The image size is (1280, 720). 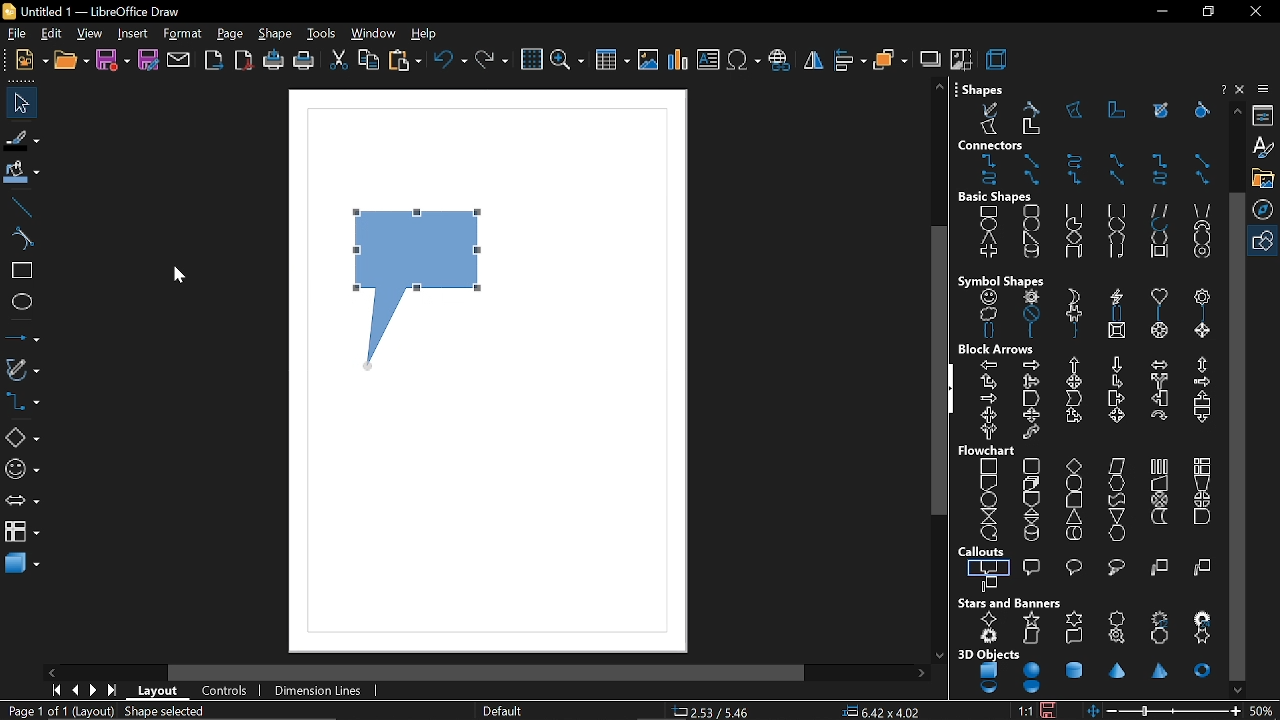 What do you see at coordinates (1078, 161) in the screenshot?
I see `curved connector ends with arrow` at bounding box center [1078, 161].